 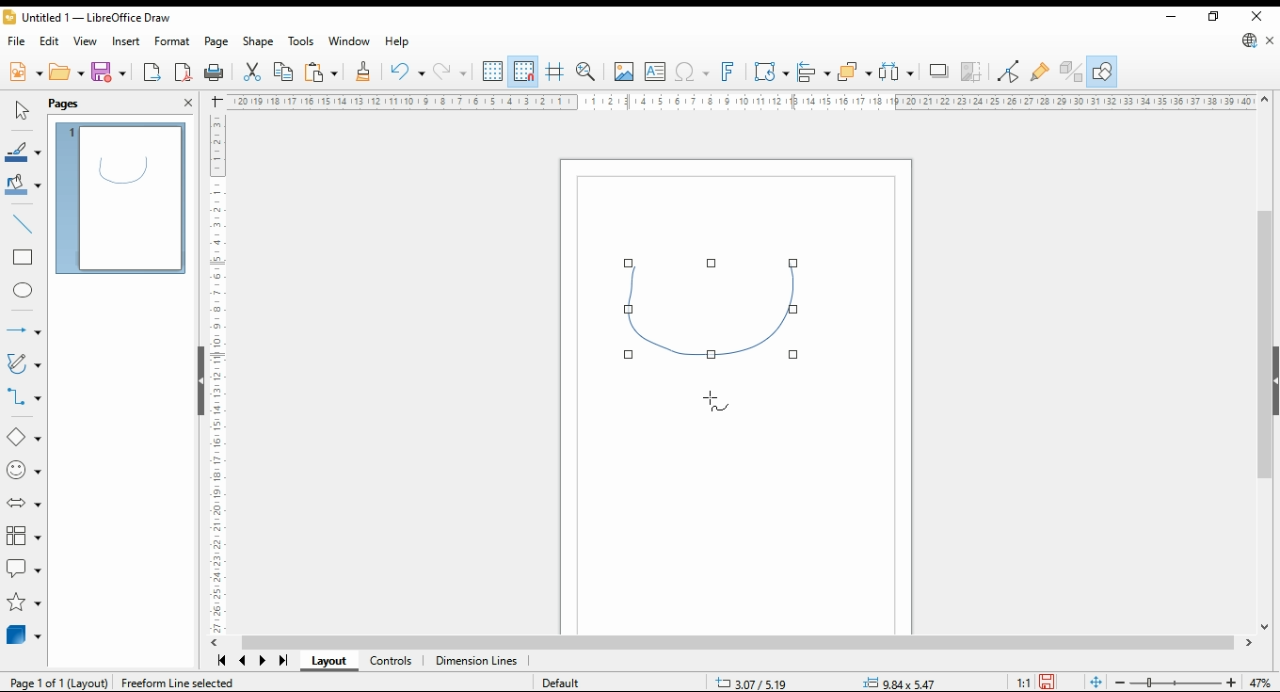 What do you see at coordinates (1095, 681) in the screenshot?
I see `fit page to window` at bounding box center [1095, 681].